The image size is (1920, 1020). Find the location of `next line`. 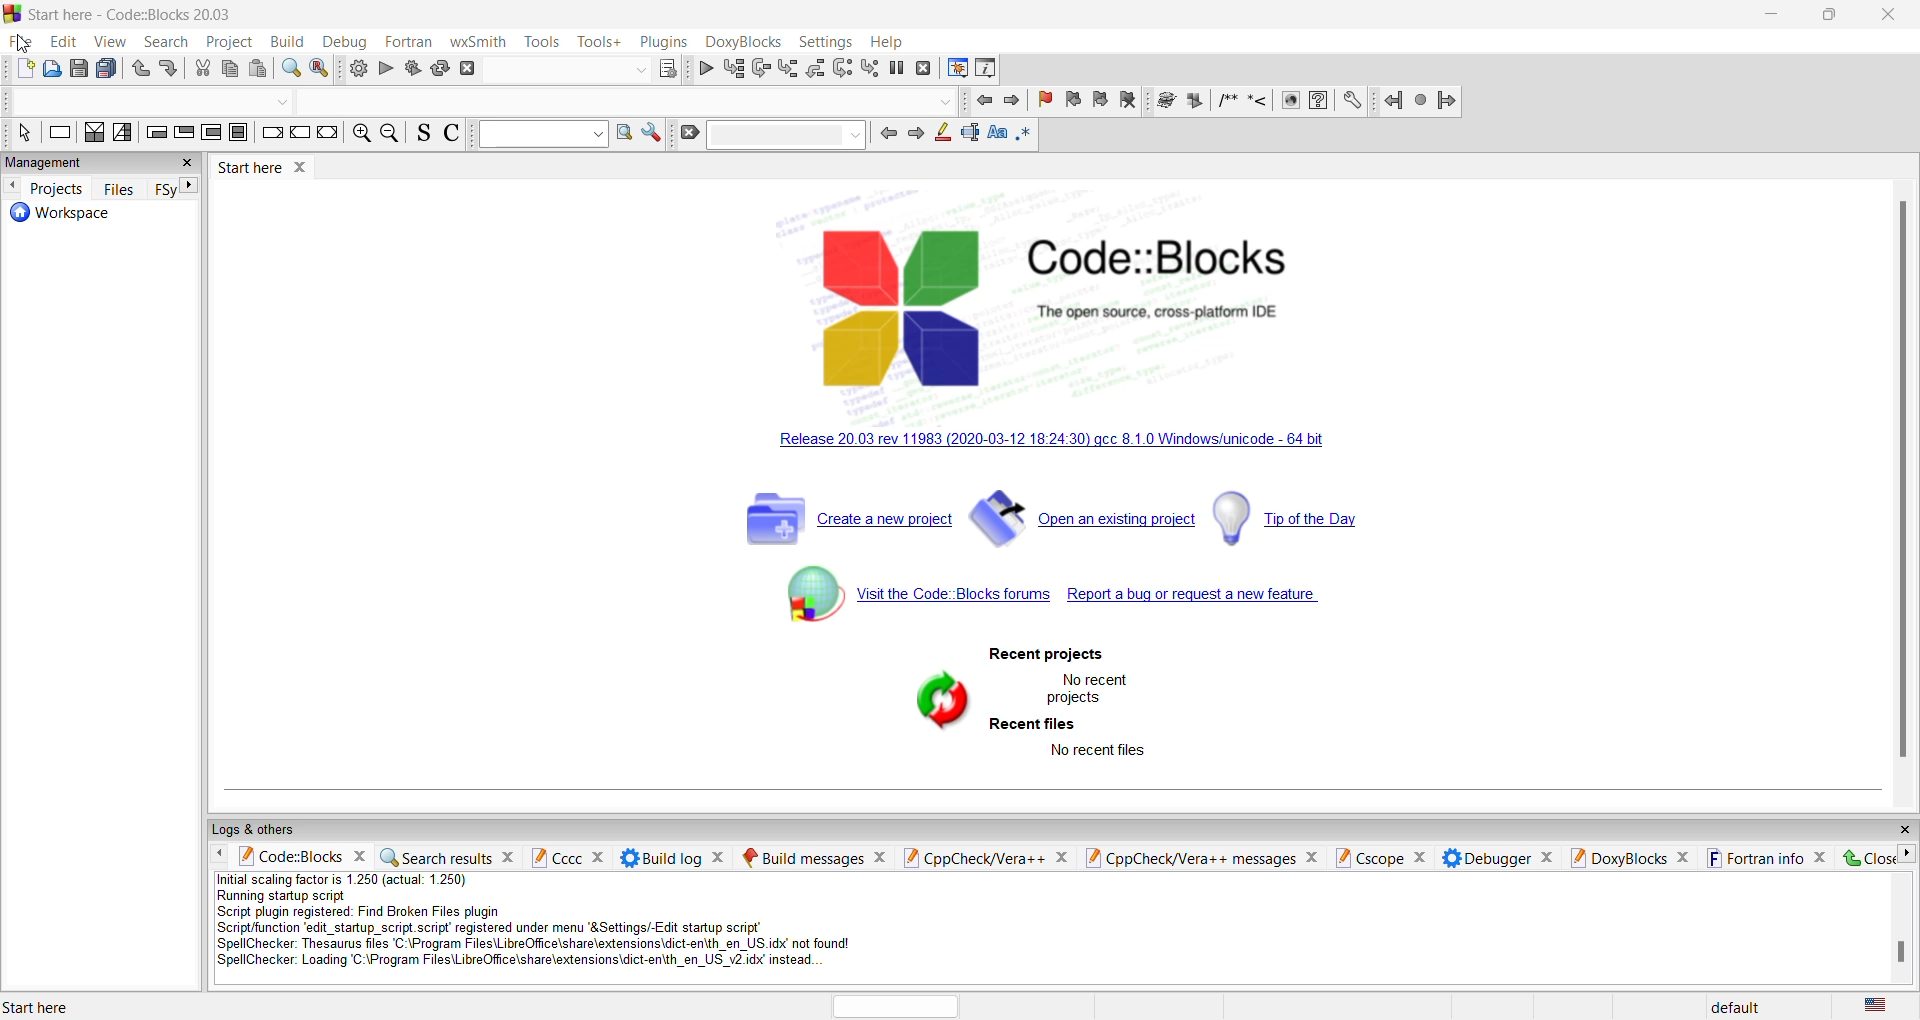

next line is located at coordinates (761, 69).